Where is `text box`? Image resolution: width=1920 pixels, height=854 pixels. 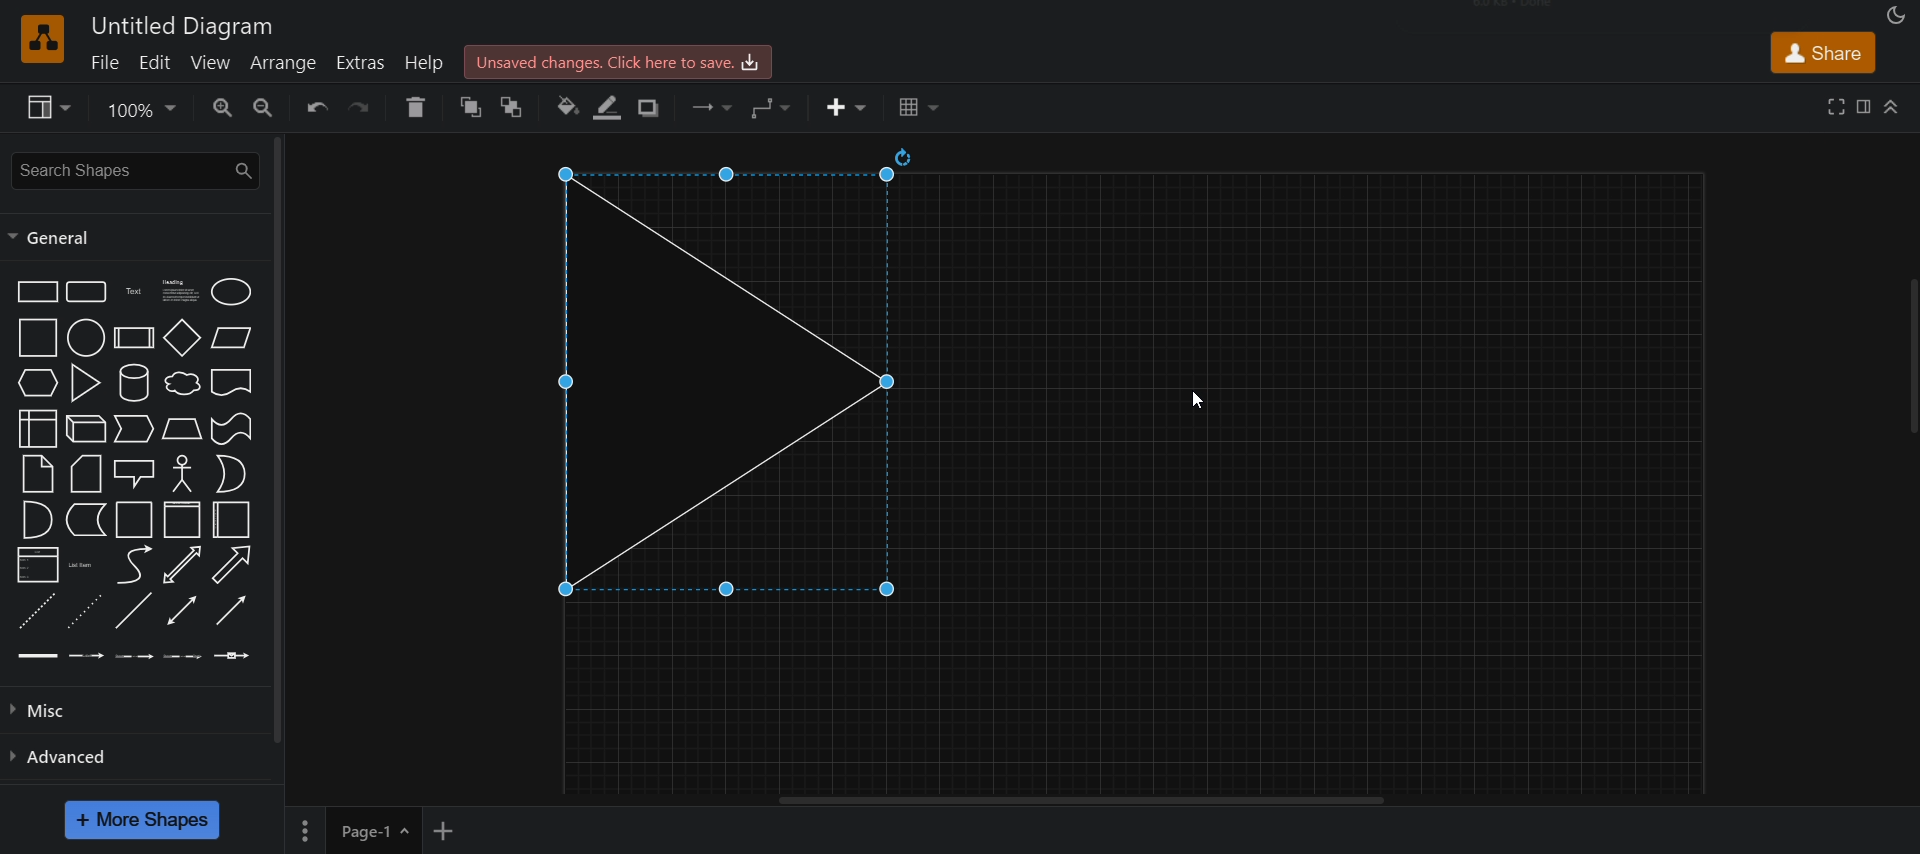 text box is located at coordinates (181, 290).